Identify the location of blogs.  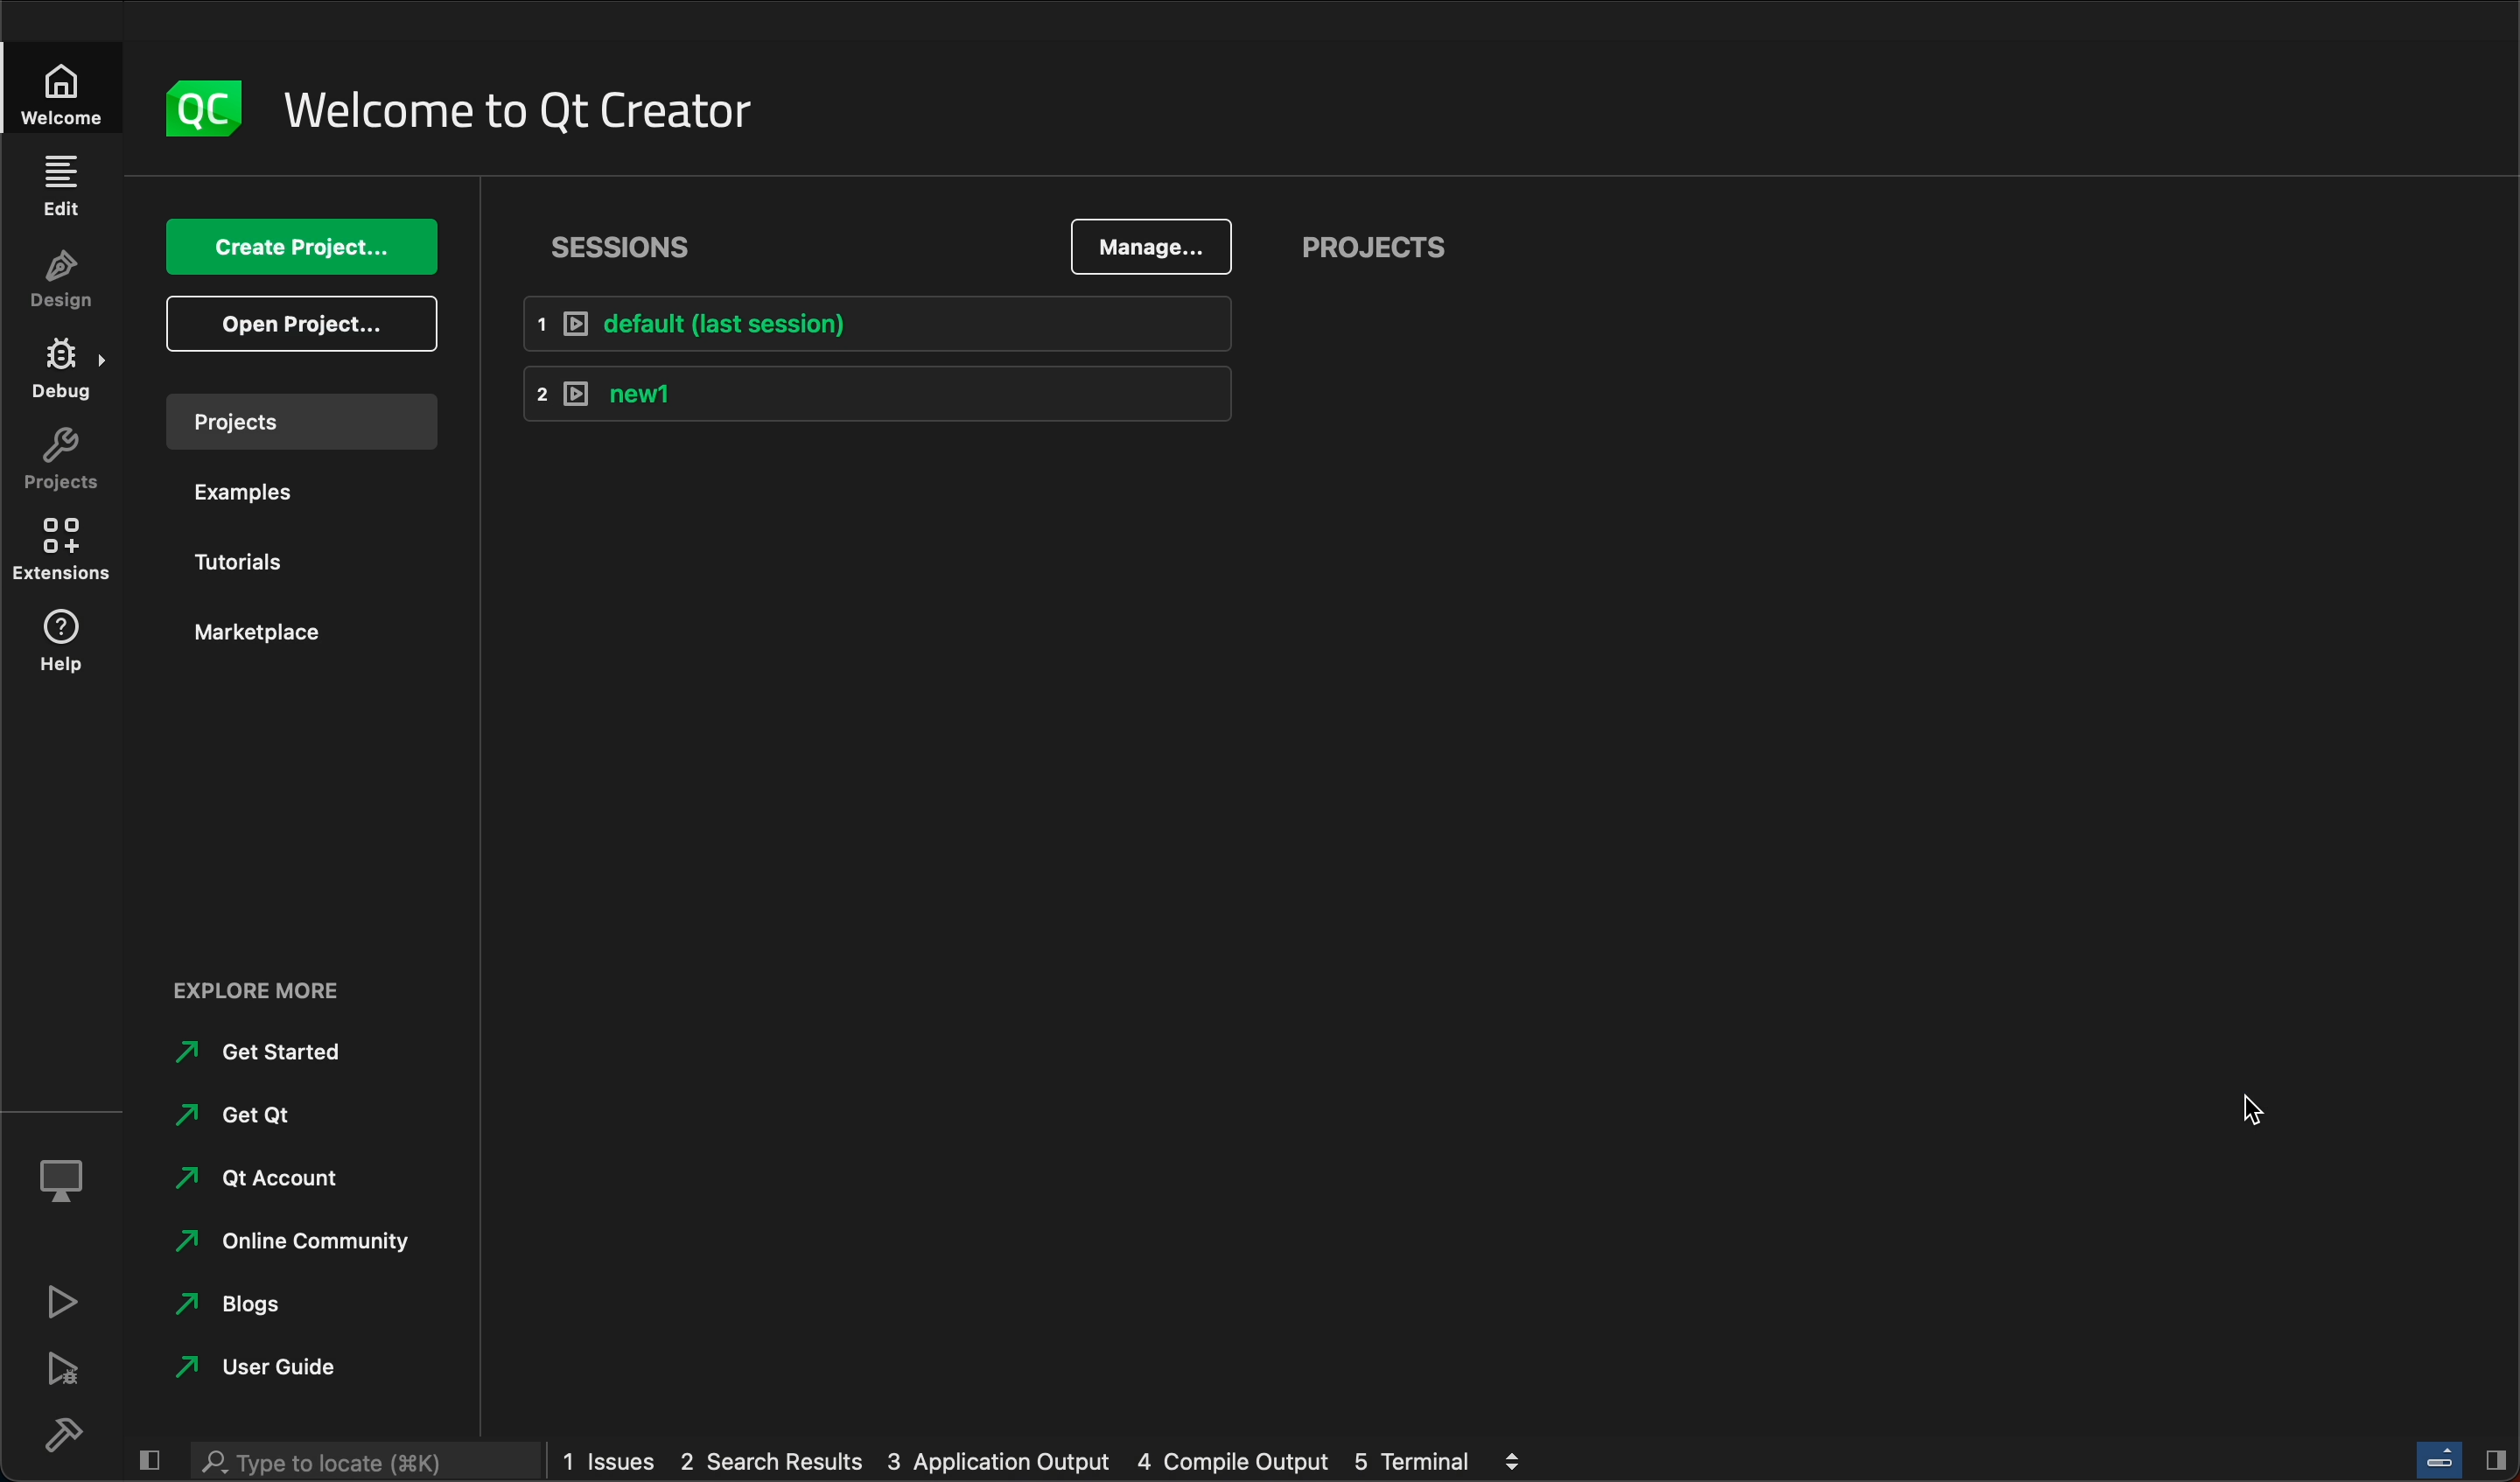
(237, 1303).